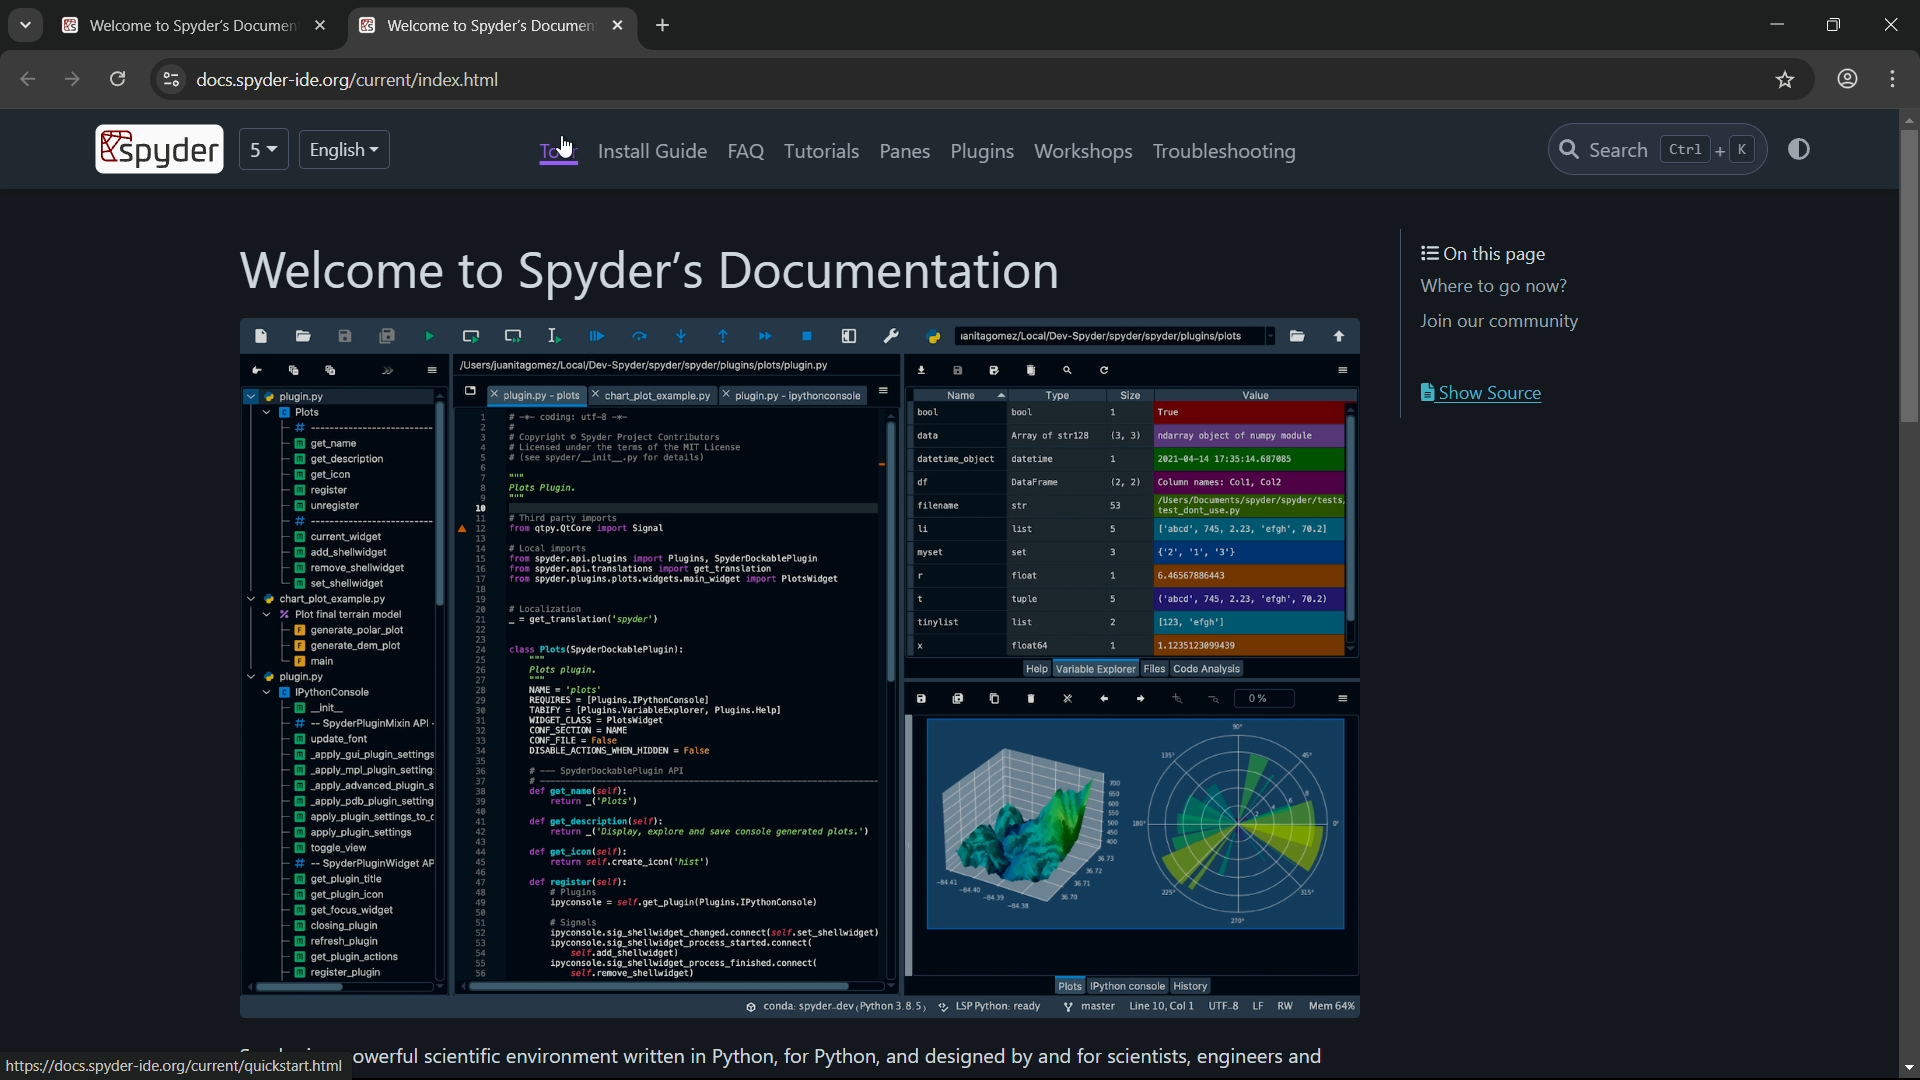 The width and height of the screenshot is (1920, 1080). What do you see at coordinates (1485, 392) in the screenshot?
I see `show source` at bounding box center [1485, 392].